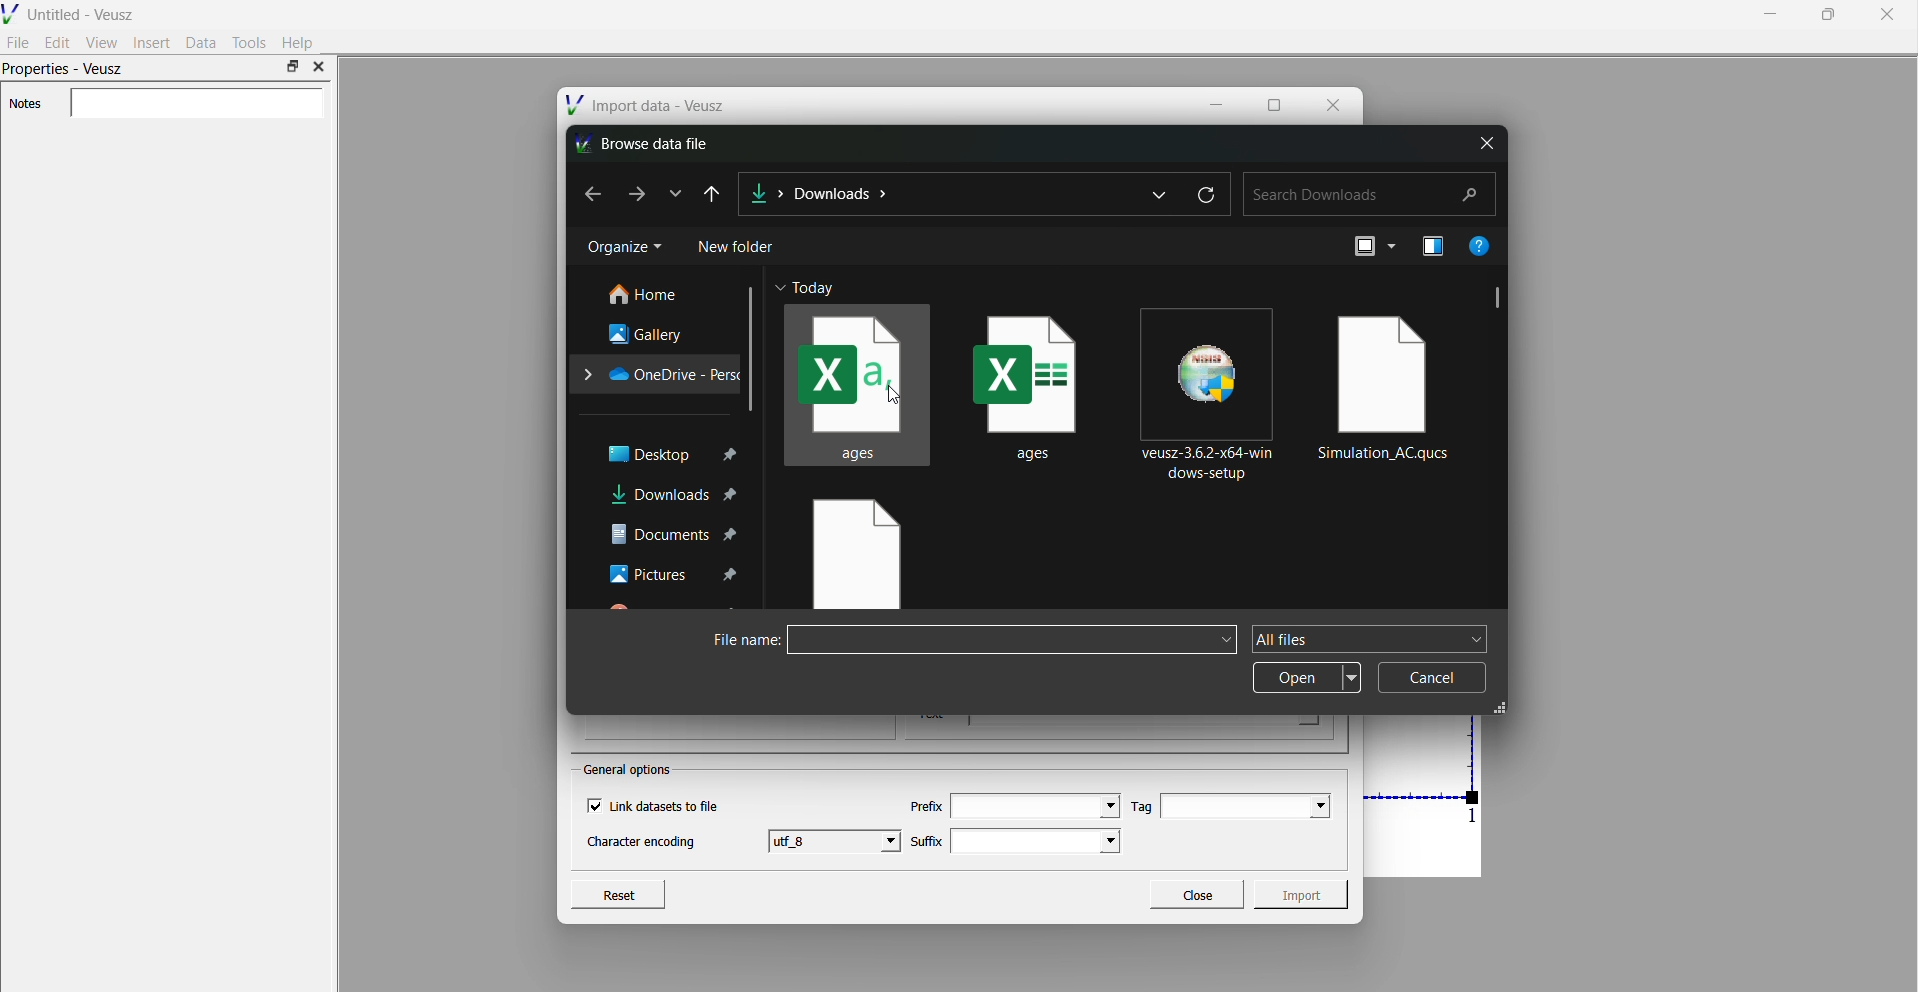  What do you see at coordinates (1038, 841) in the screenshot?
I see `suffix field` at bounding box center [1038, 841].